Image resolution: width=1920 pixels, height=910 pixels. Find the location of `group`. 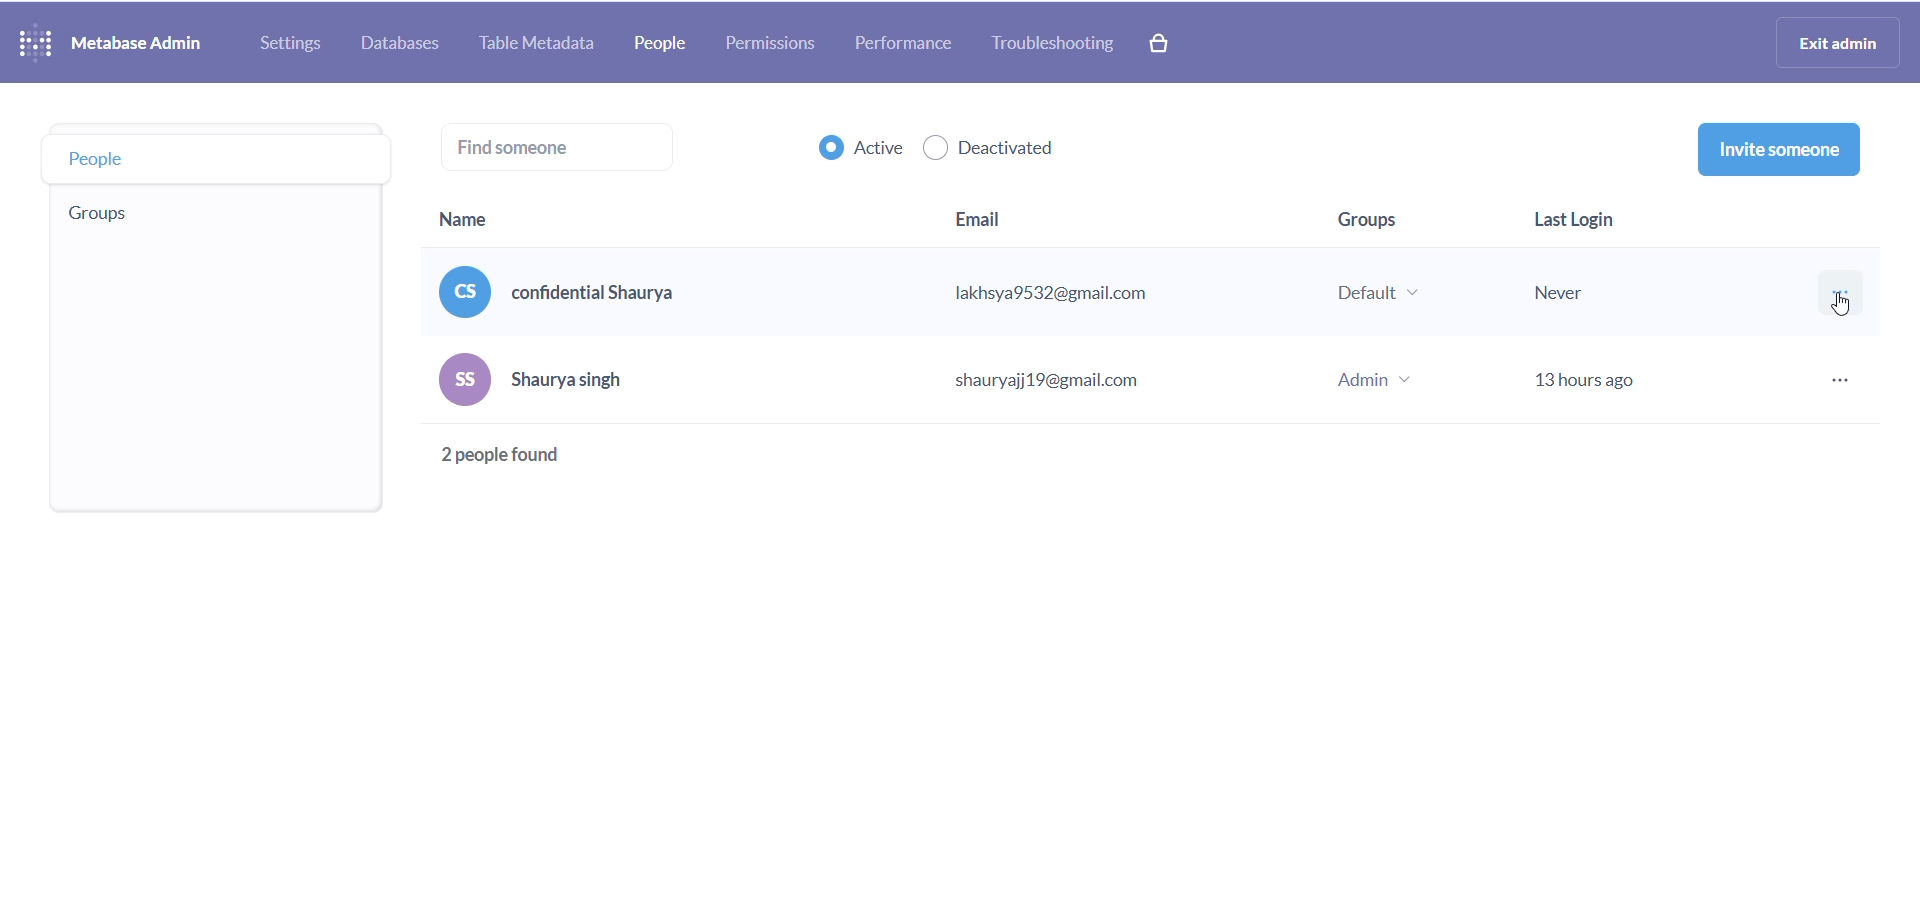

group is located at coordinates (191, 219).